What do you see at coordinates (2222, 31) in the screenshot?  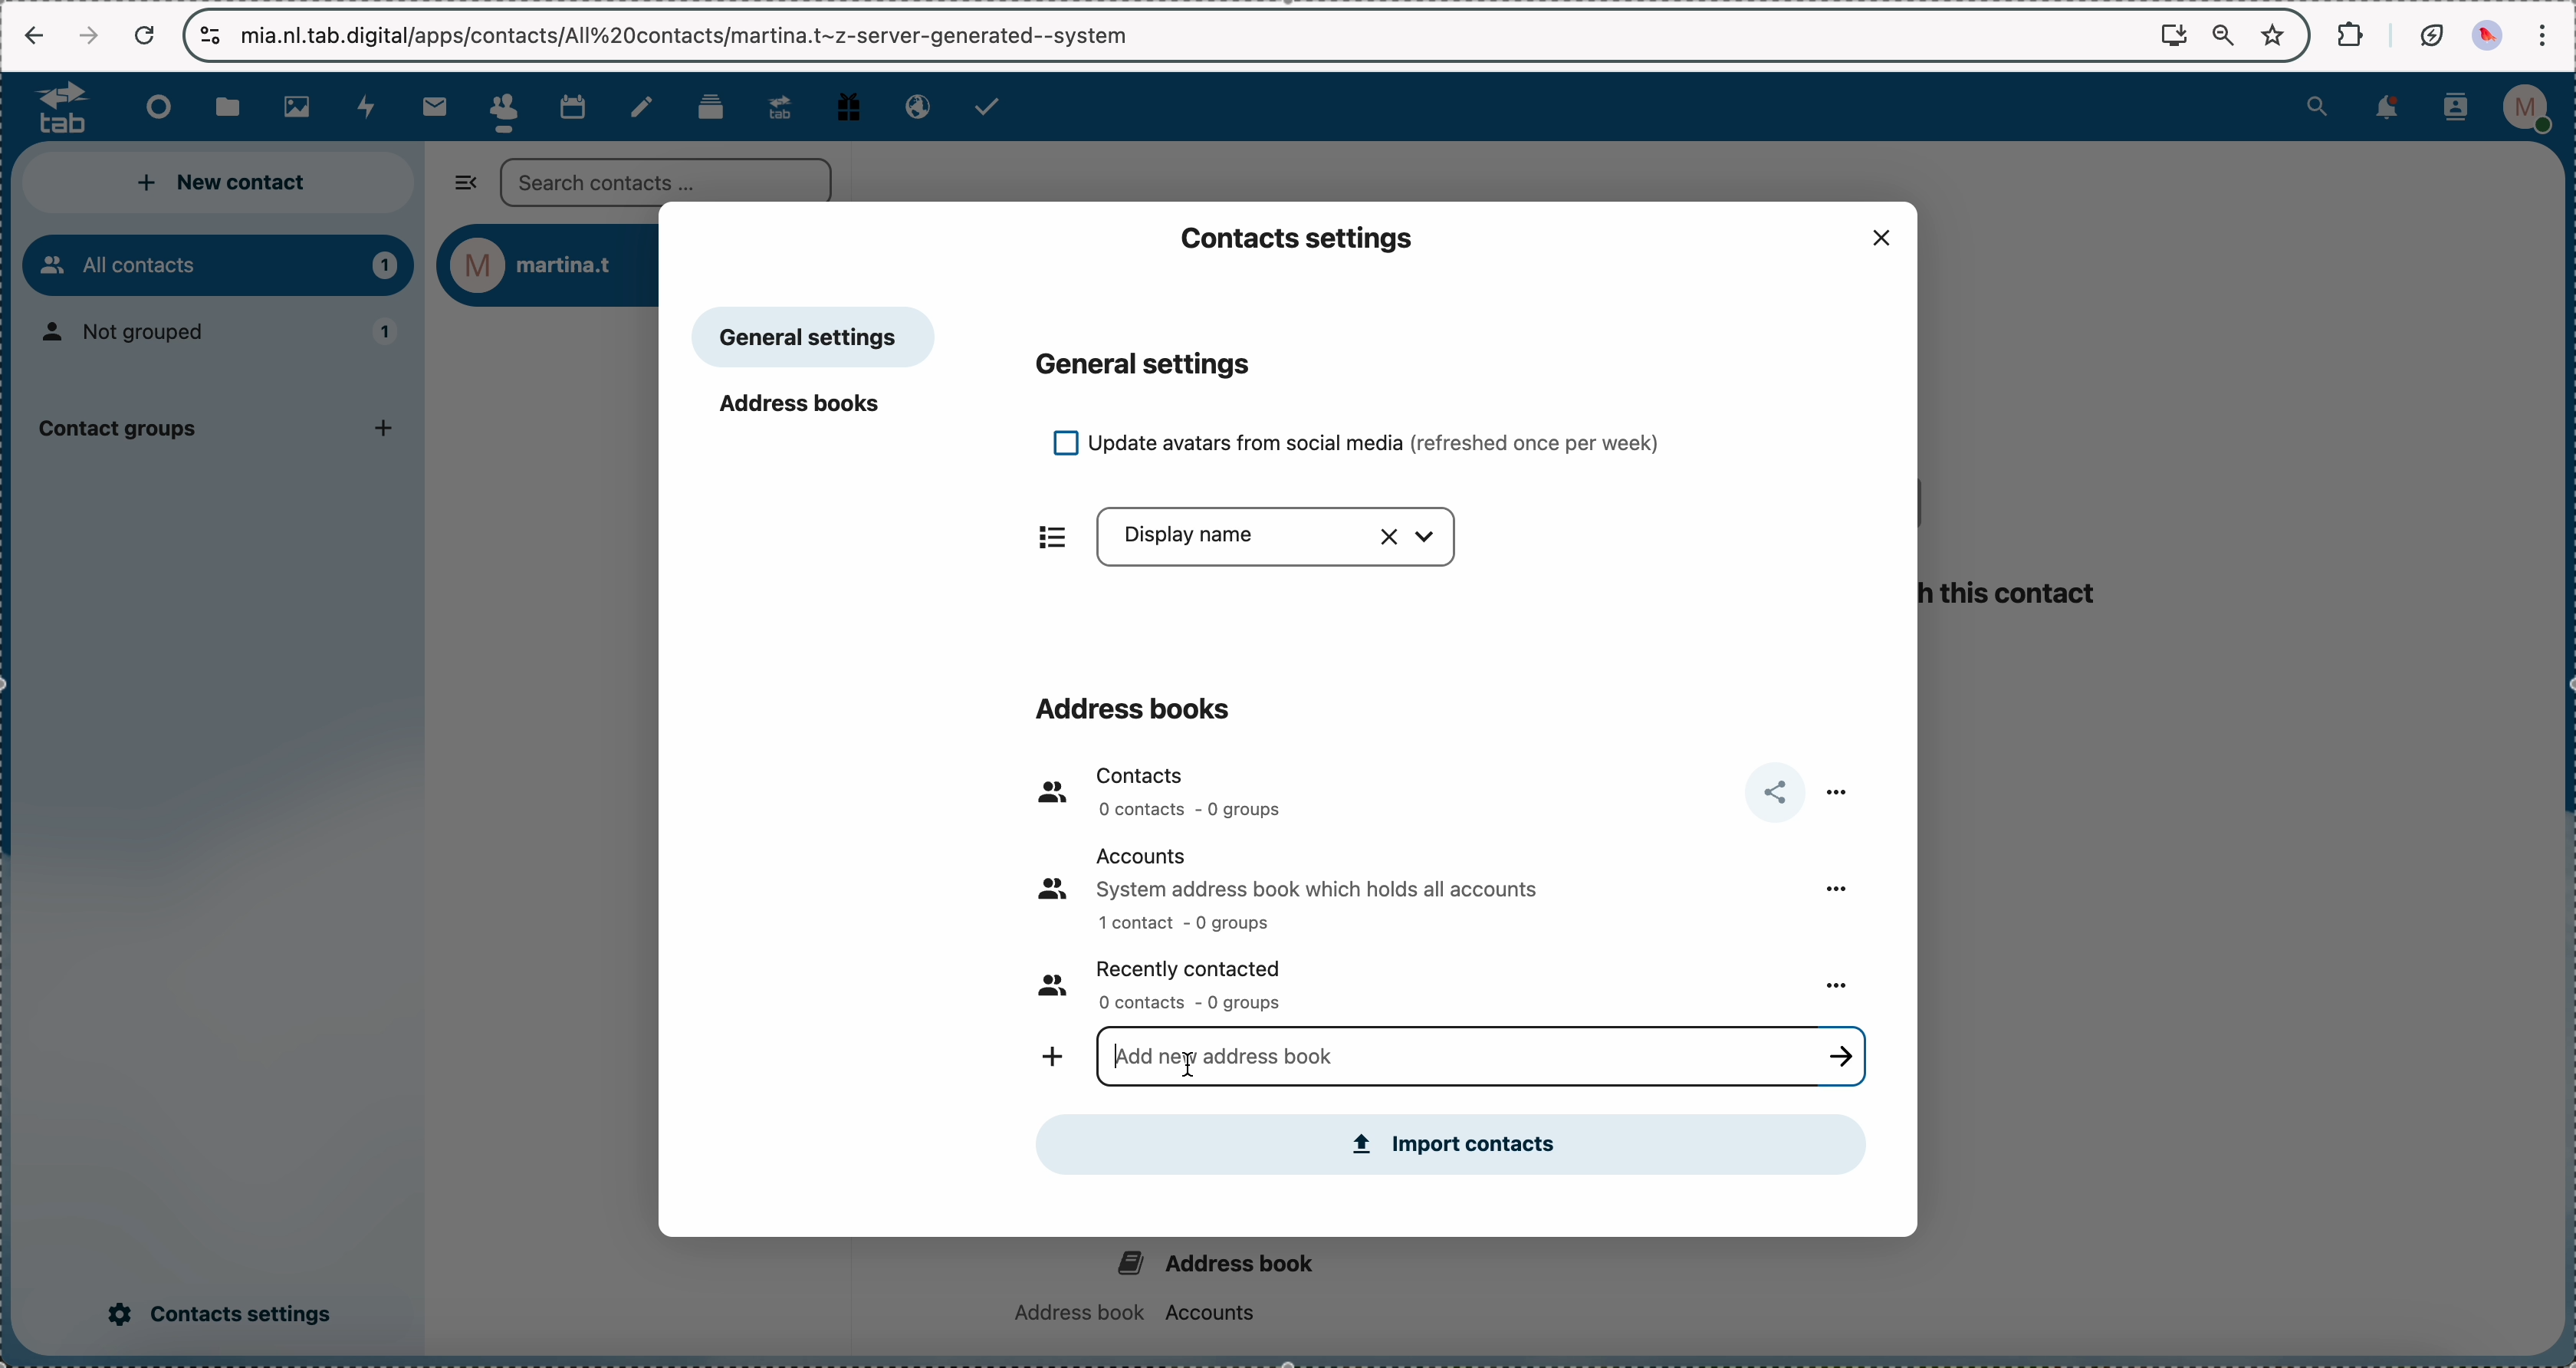 I see `zoom out` at bounding box center [2222, 31].